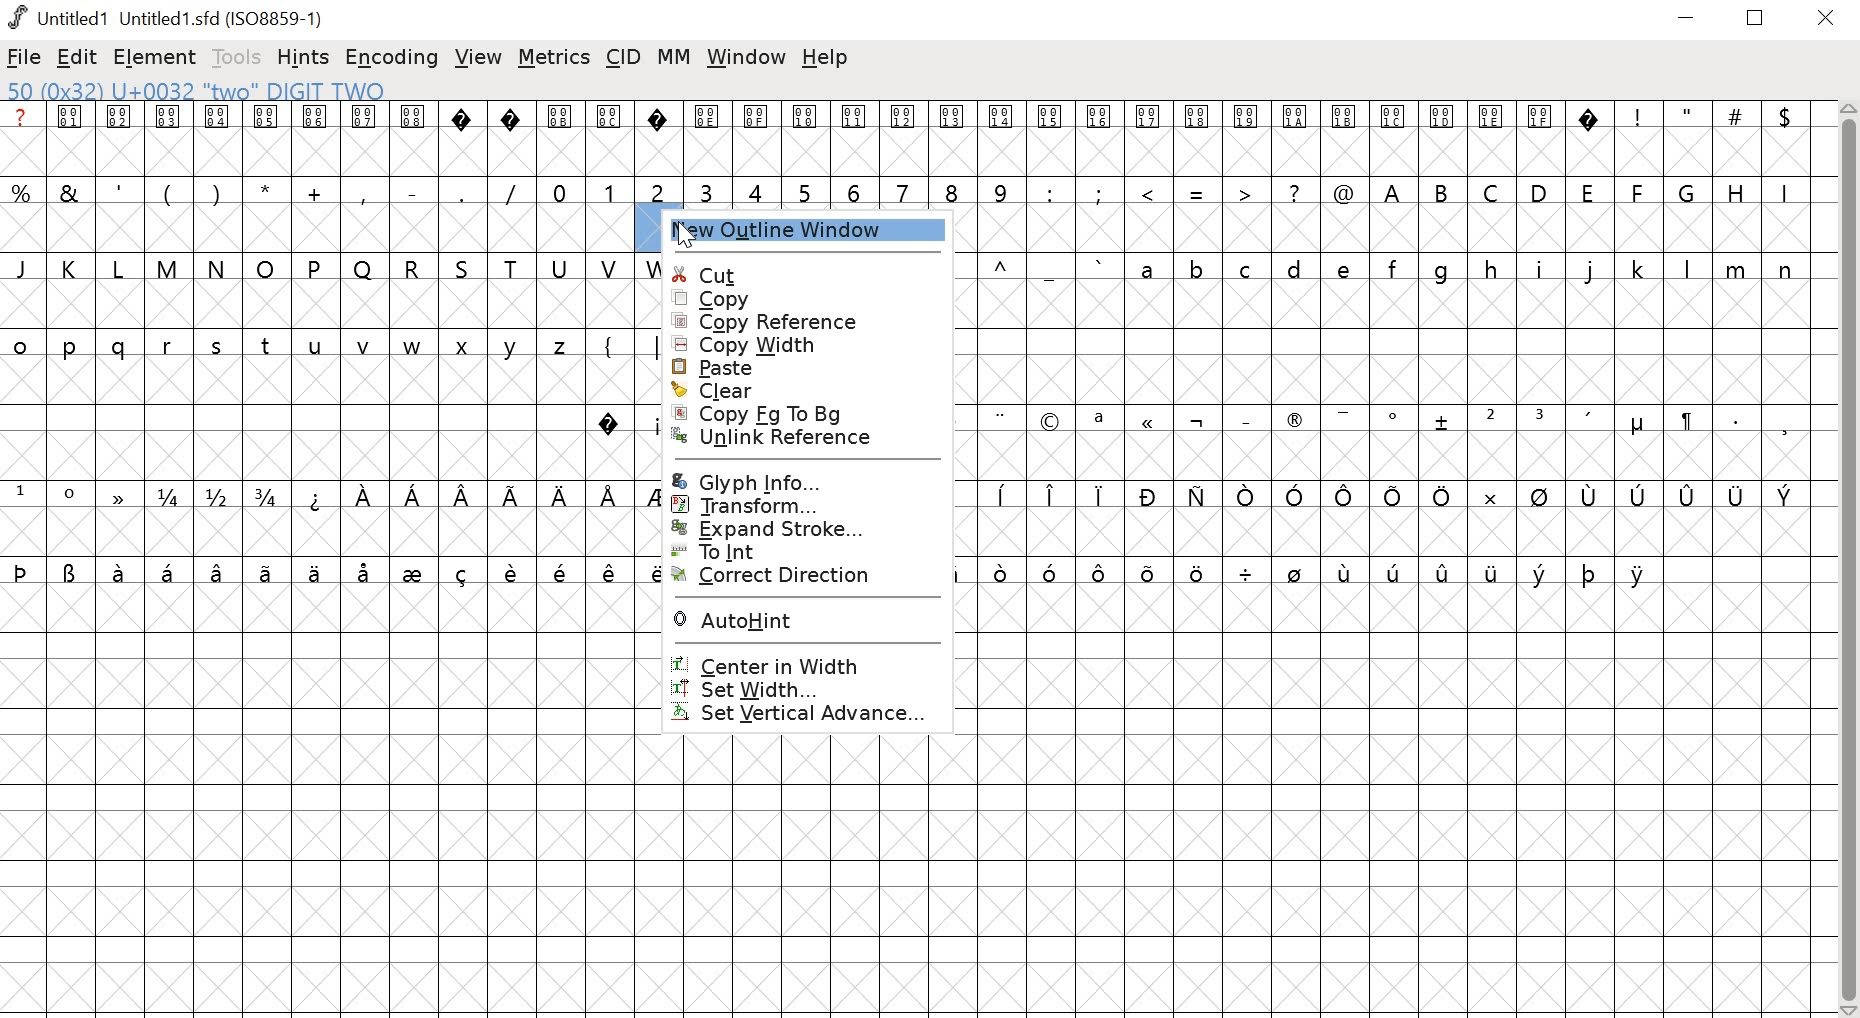 The width and height of the screenshot is (1860, 1018). Describe the element at coordinates (1687, 20) in the screenshot. I see `minimize` at that location.